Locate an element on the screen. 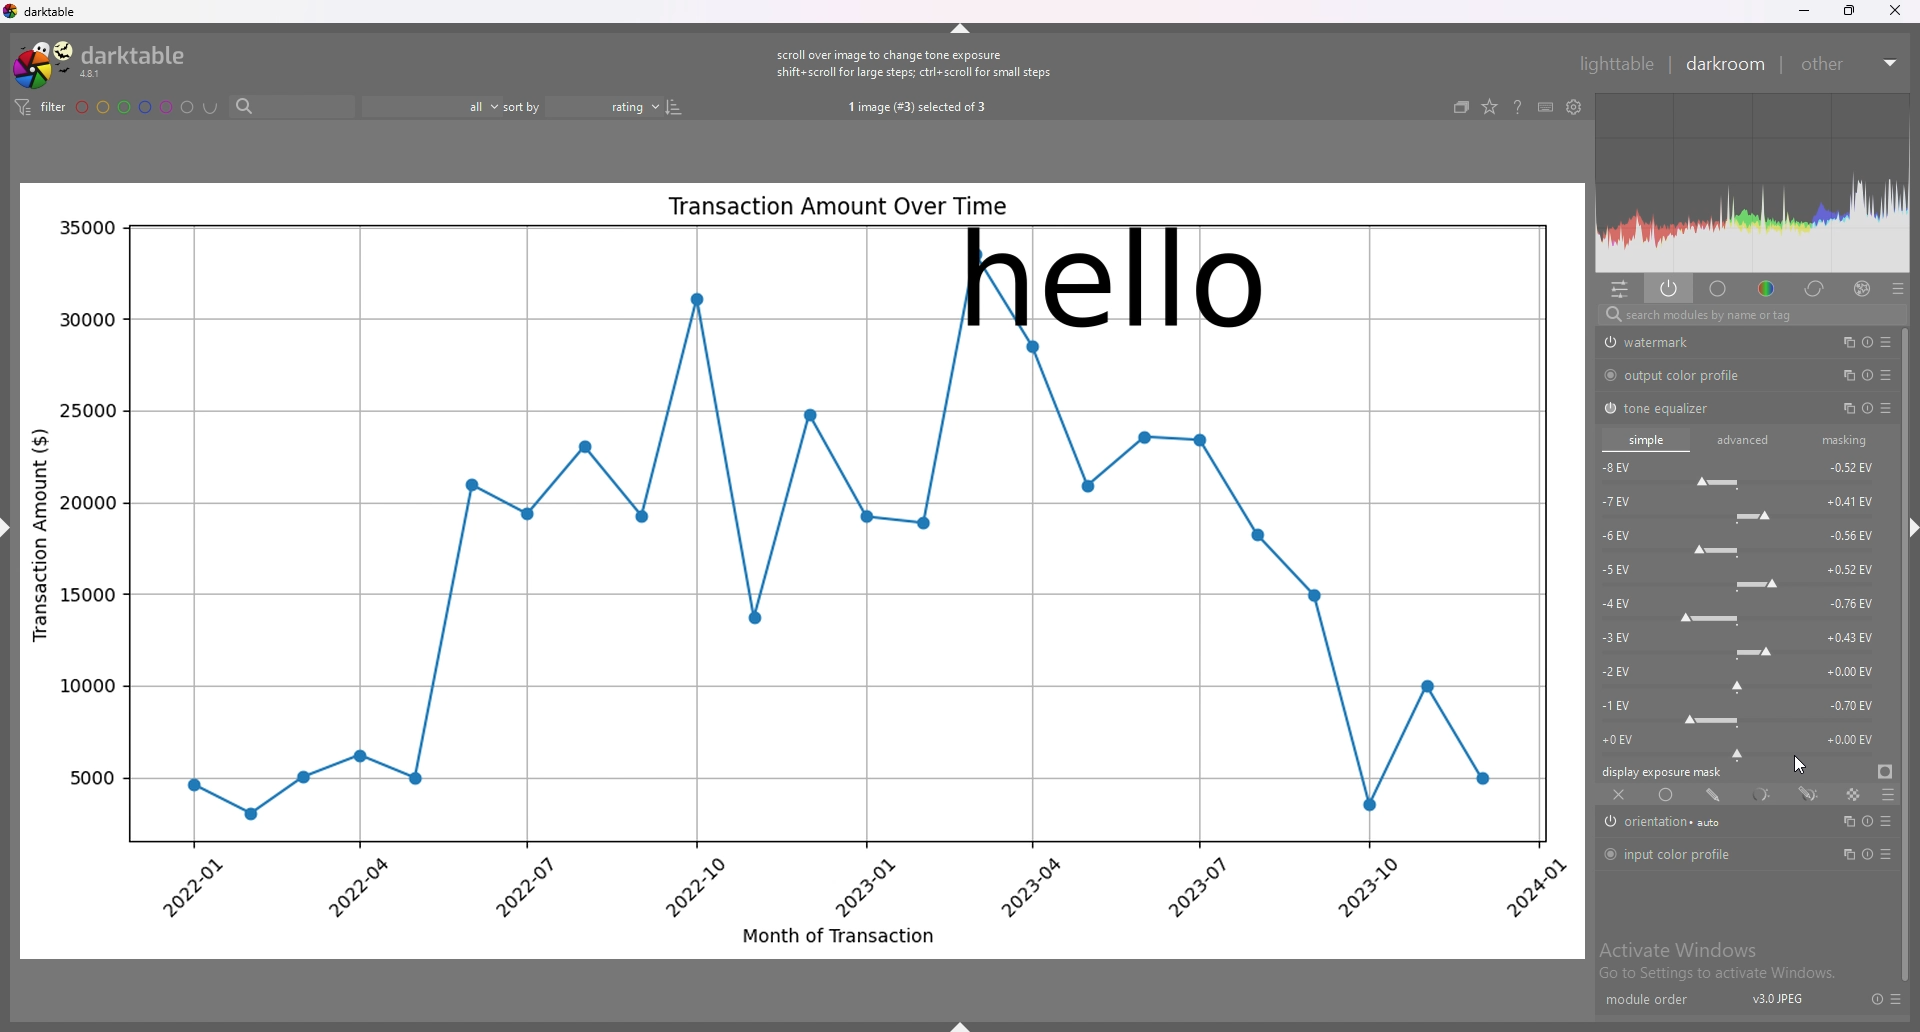 The width and height of the screenshot is (1920, 1032). display exposure mask is located at coordinates (1885, 772).